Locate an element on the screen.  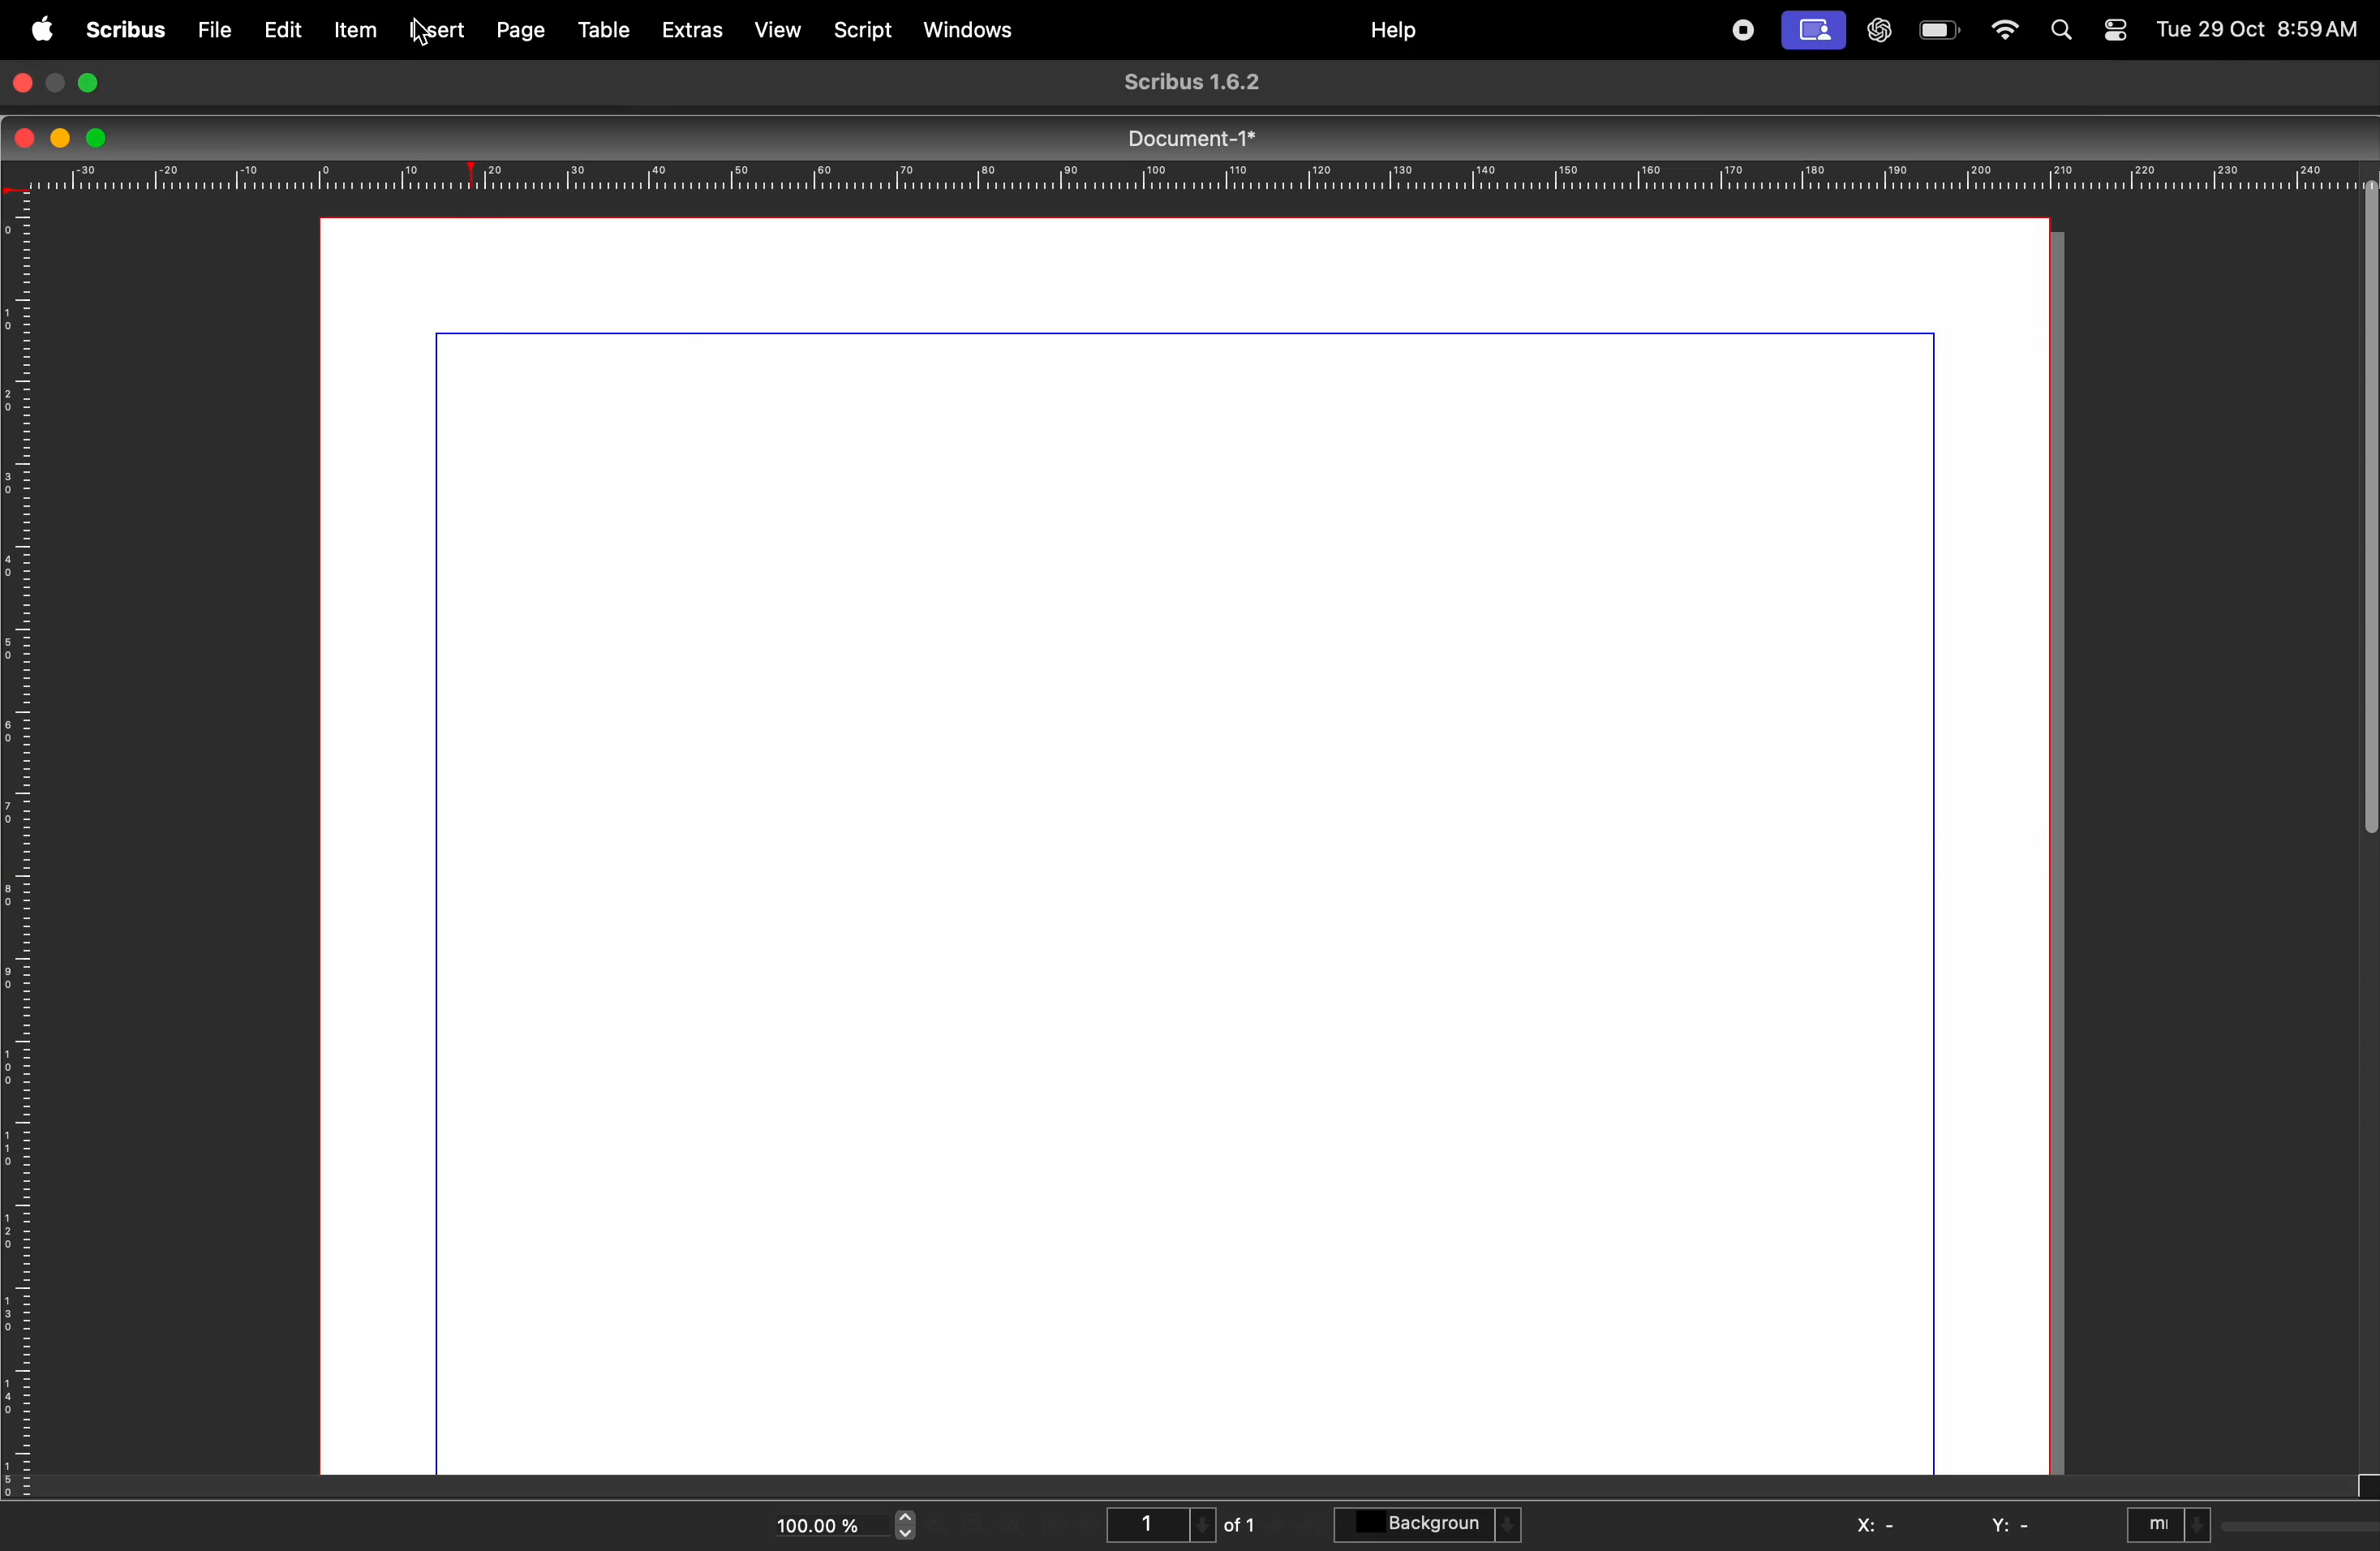
100.00% is located at coordinates (813, 1520).